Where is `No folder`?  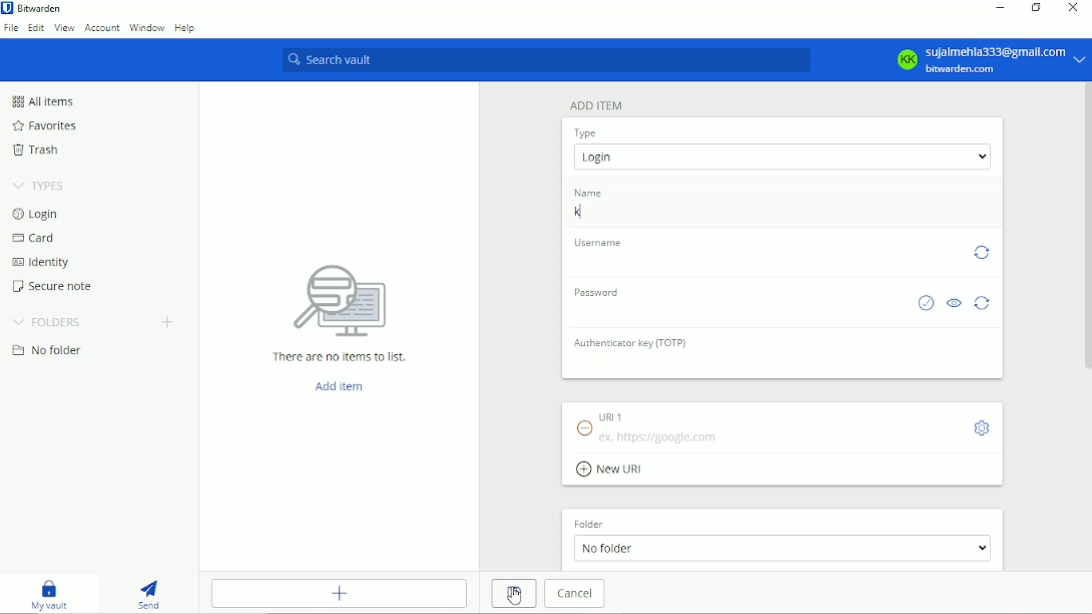
No folder is located at coordinates (49, 350).